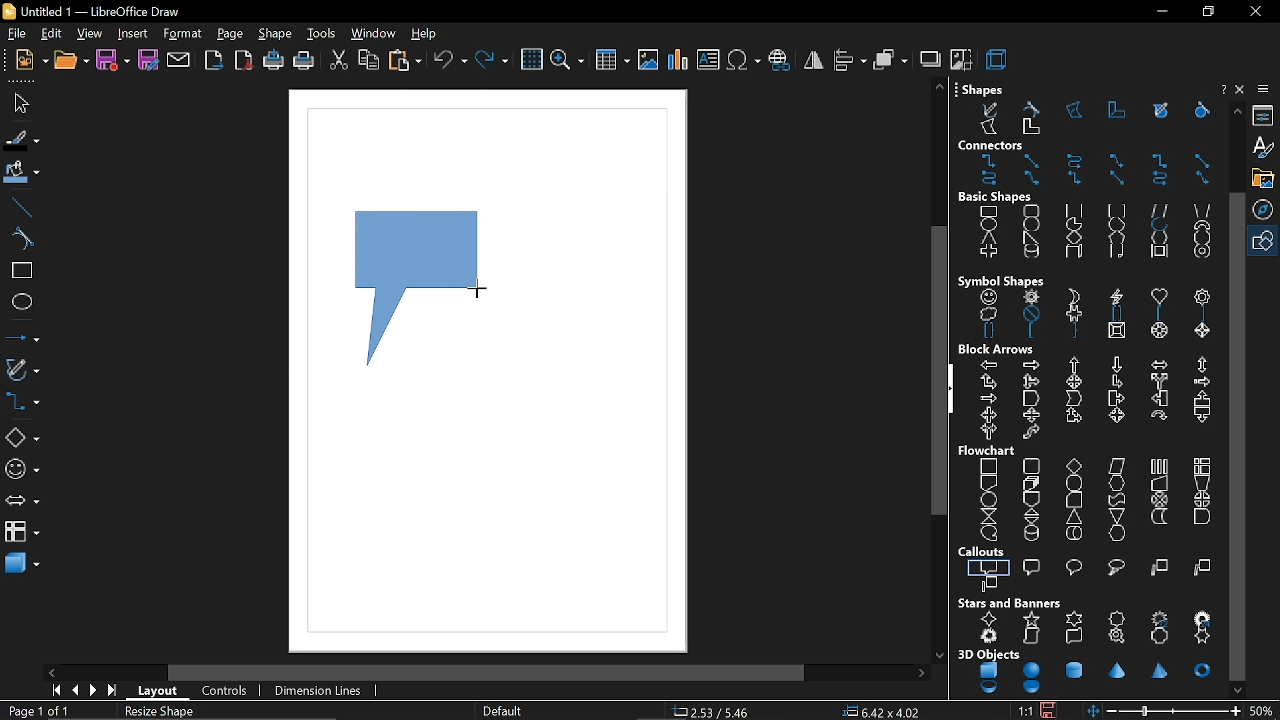 This screenshot has height=720, width=1280. I want to click on fill line, so click(21, 139).